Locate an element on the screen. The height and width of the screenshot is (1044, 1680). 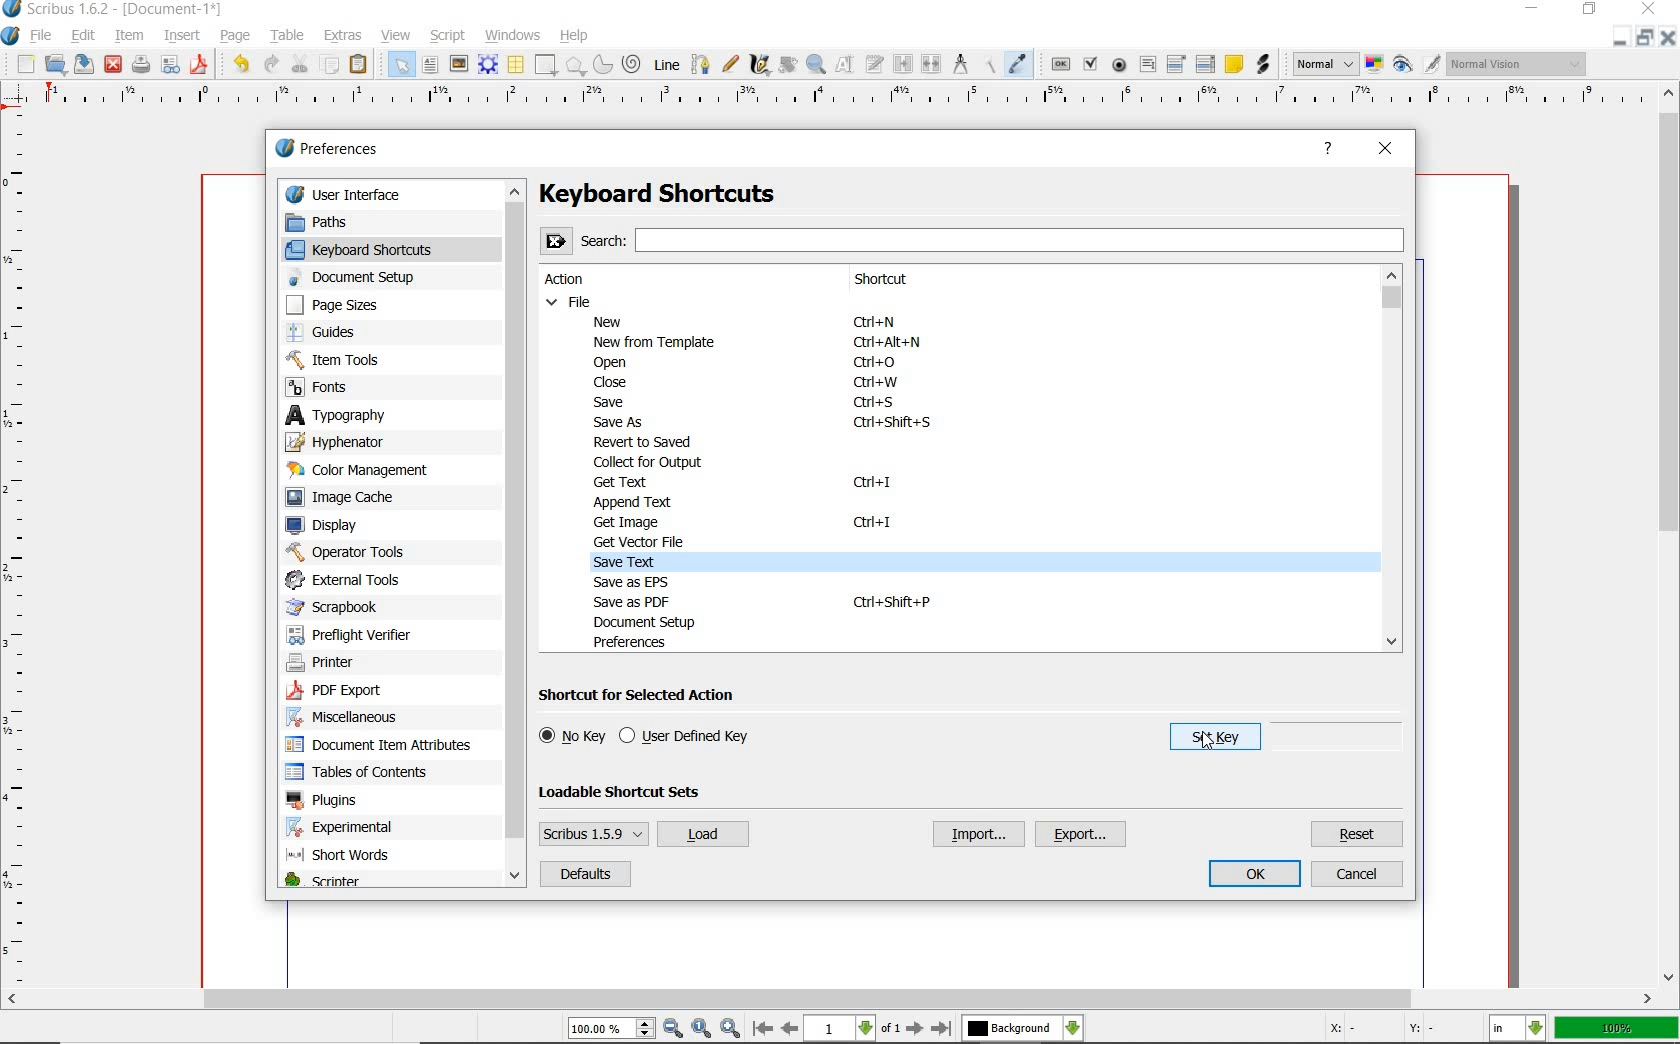
scripter is located at coordinates (322, 882).